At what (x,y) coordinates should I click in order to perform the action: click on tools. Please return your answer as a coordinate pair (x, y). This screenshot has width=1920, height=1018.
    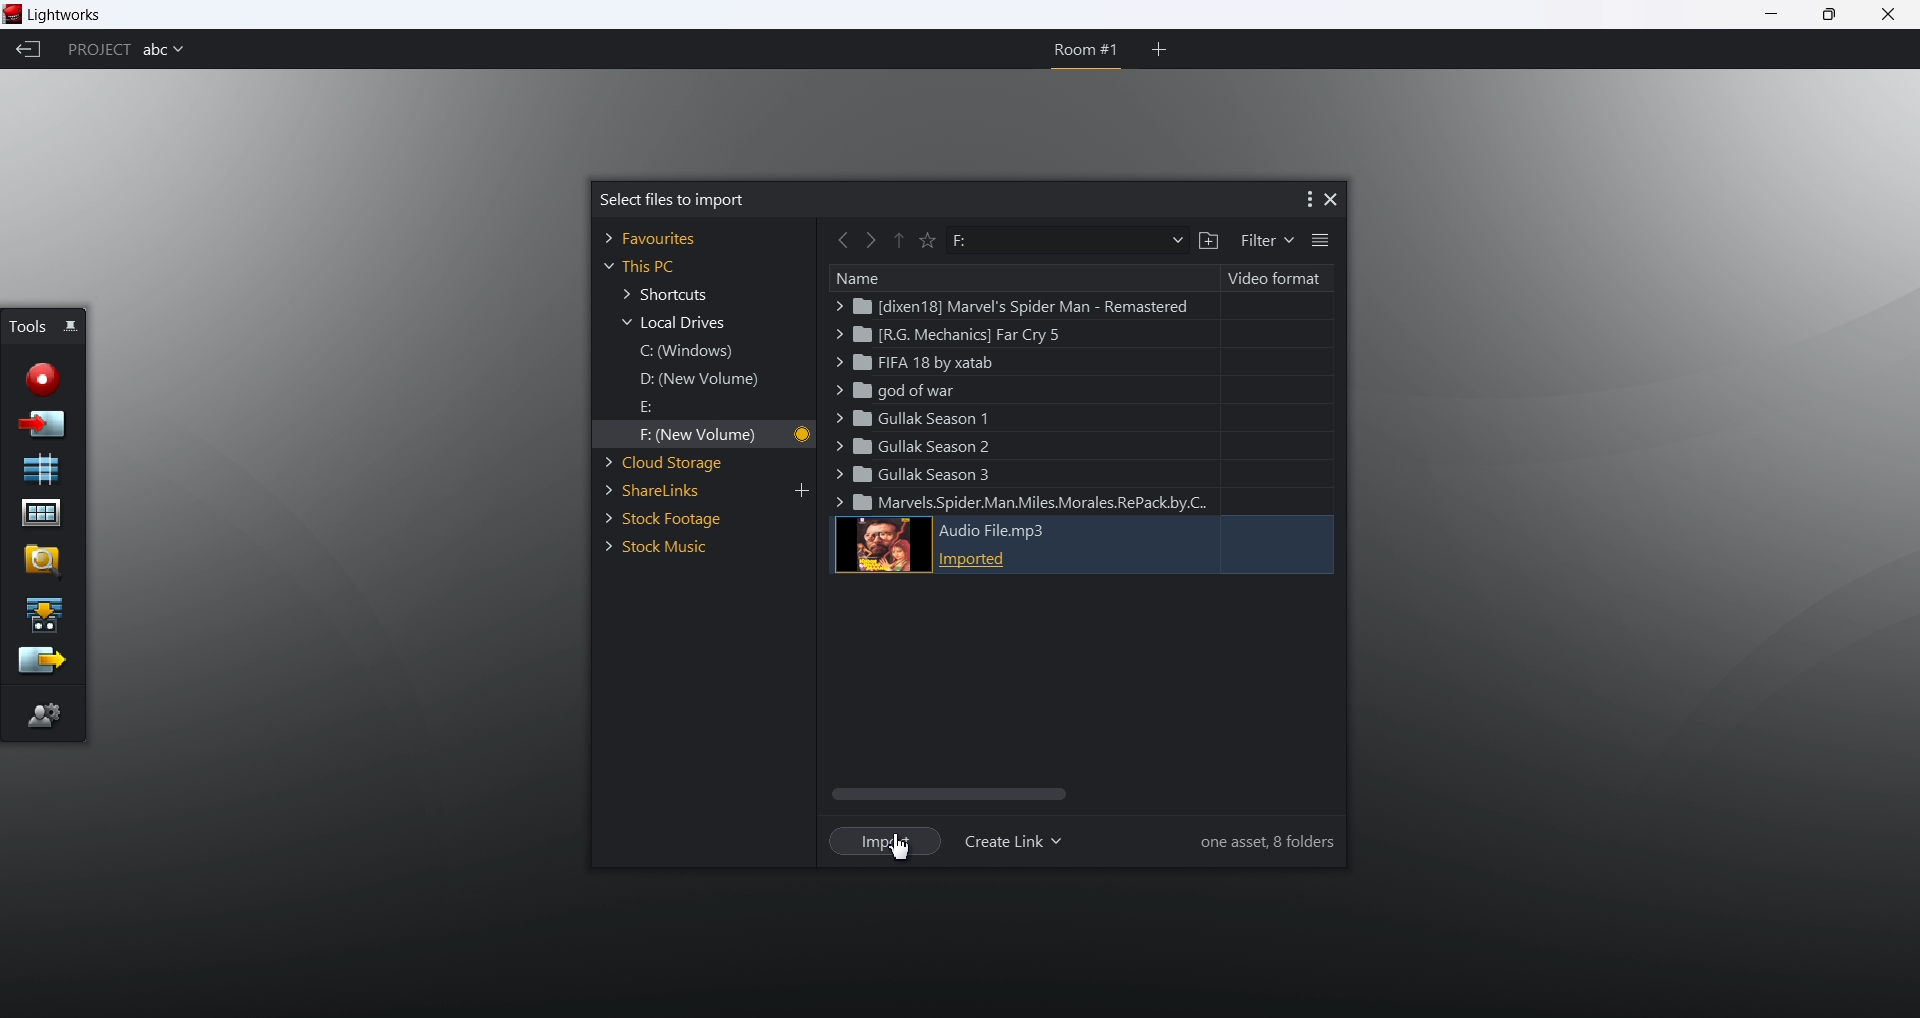
    Looking at the image, I should click on (27, 325).